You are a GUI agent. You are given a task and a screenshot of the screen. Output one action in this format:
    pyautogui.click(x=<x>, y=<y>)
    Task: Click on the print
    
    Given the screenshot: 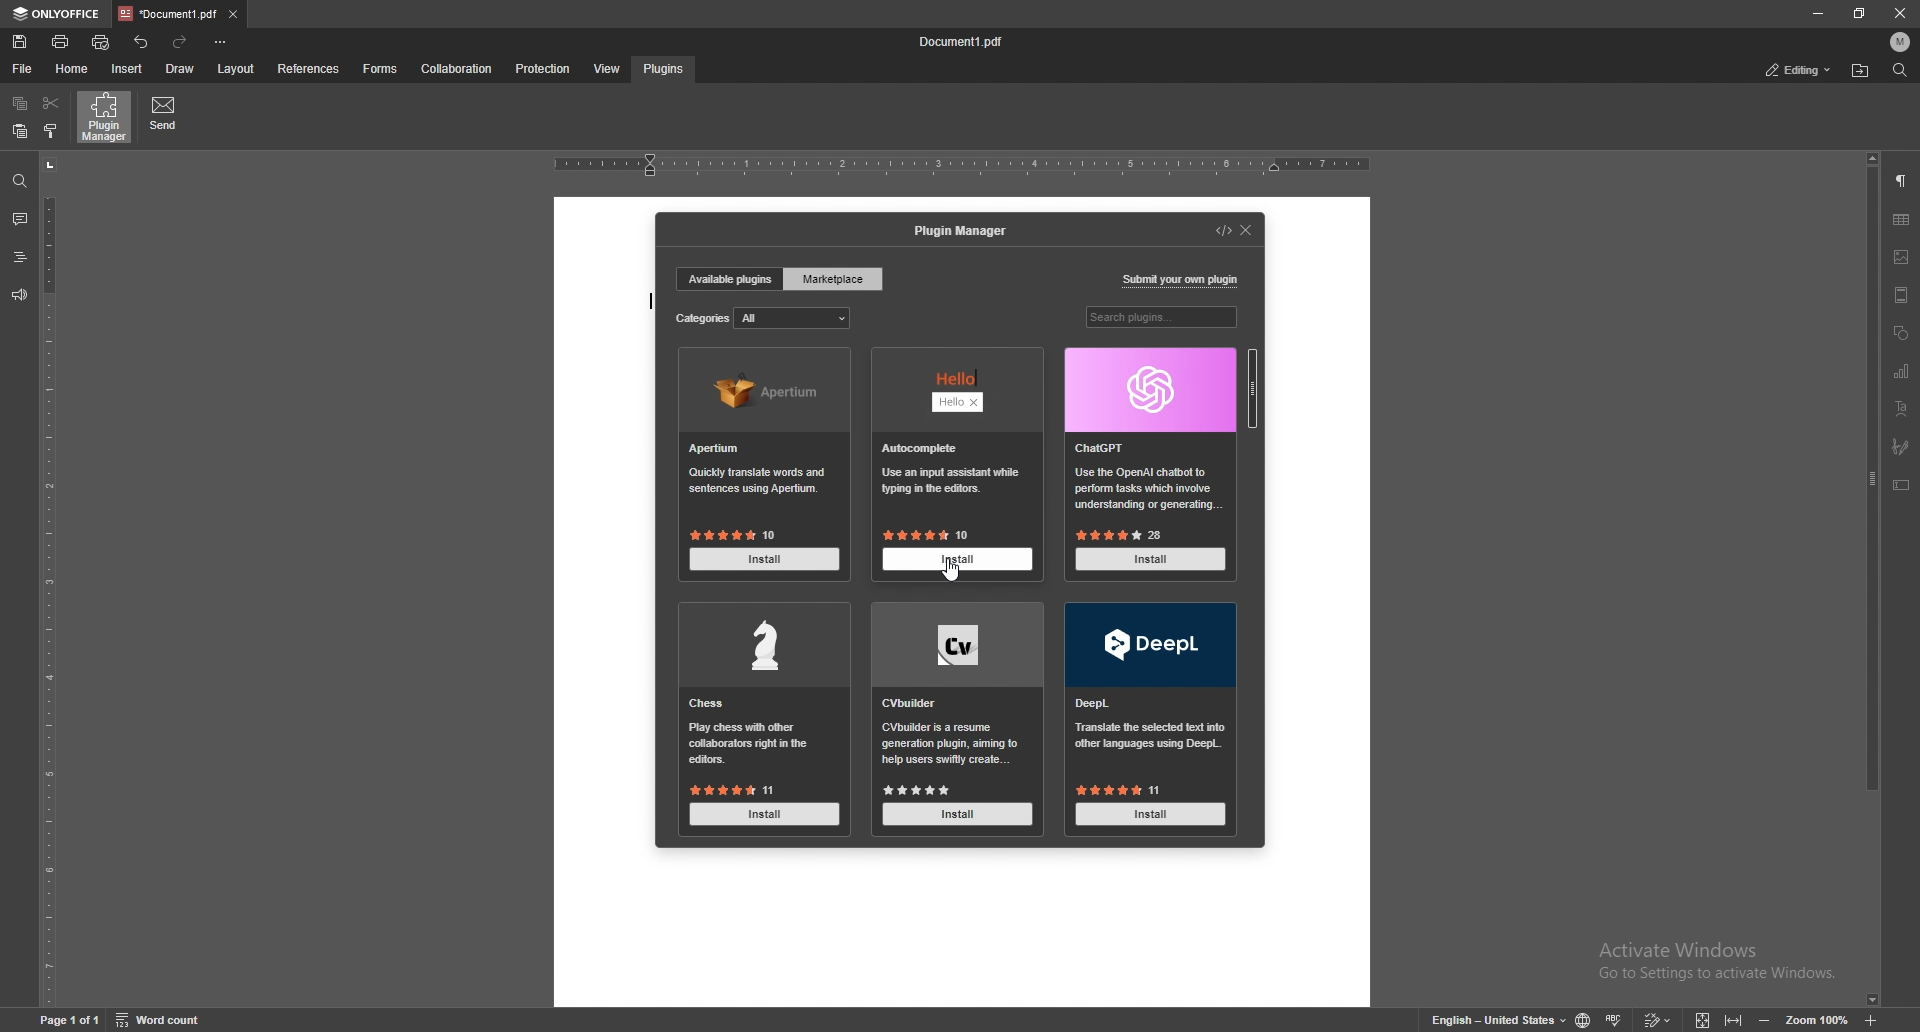 What is the action you would take?
    pyautogui.click(x=62, y=42)
    